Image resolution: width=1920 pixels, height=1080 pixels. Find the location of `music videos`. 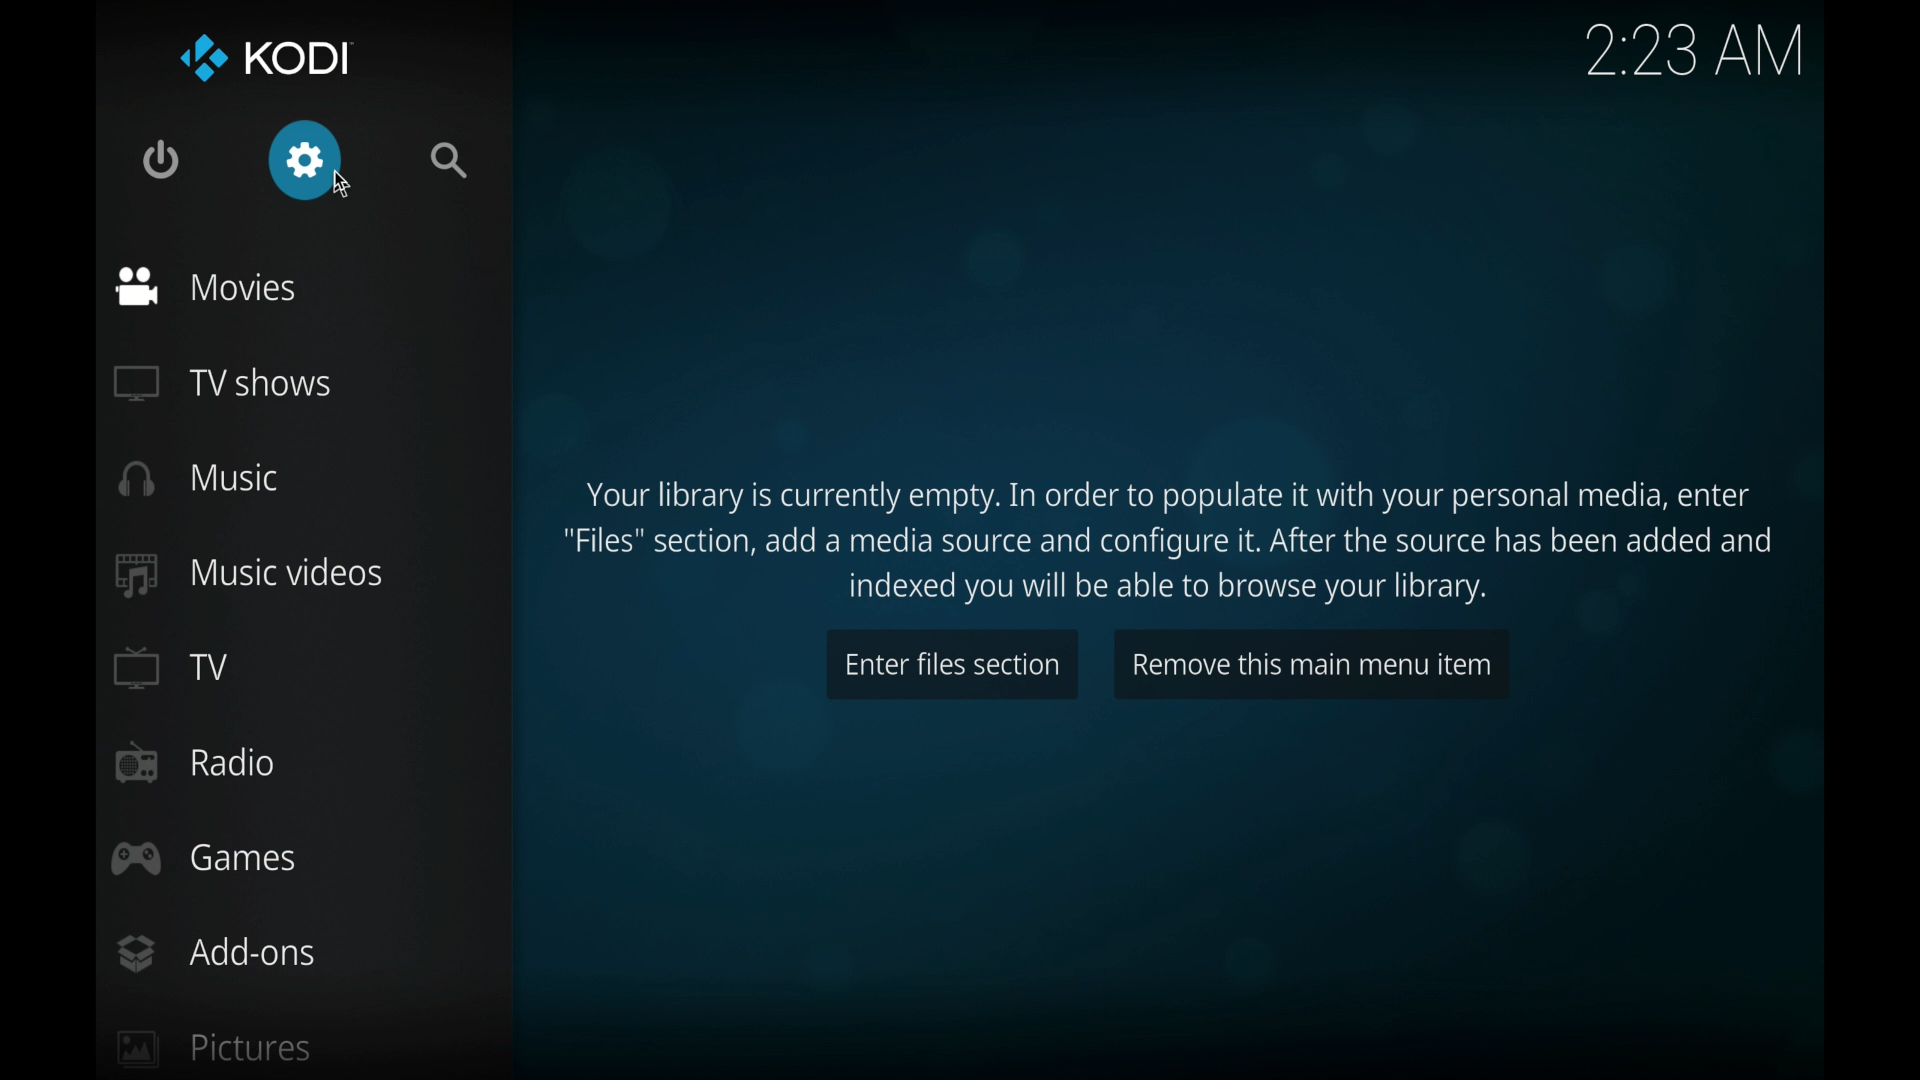

music videos is located at coordinates (248, 575).